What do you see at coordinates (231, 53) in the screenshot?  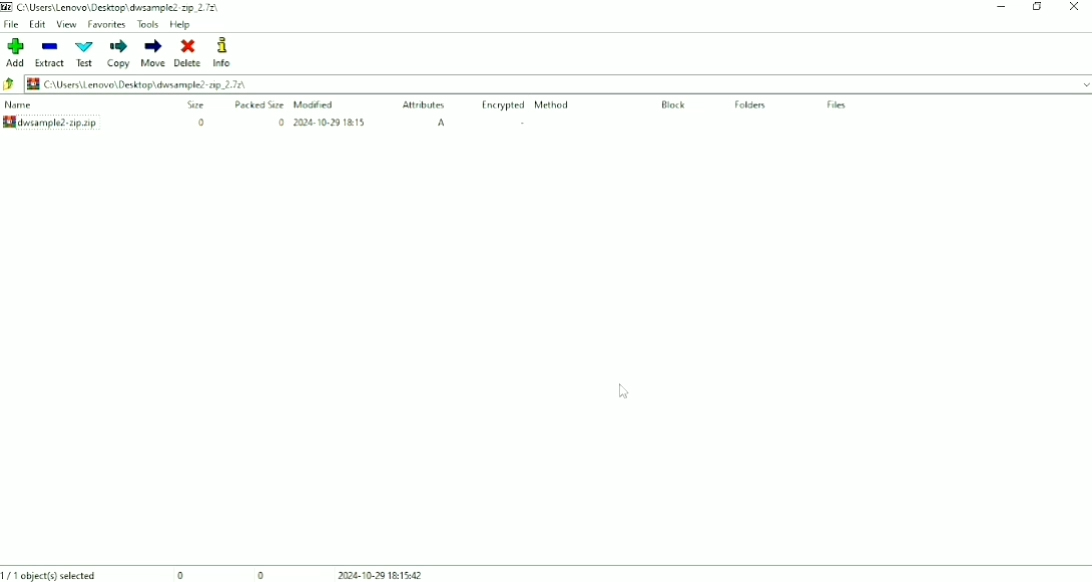 I see `Info` at bounding box center [231, 53].